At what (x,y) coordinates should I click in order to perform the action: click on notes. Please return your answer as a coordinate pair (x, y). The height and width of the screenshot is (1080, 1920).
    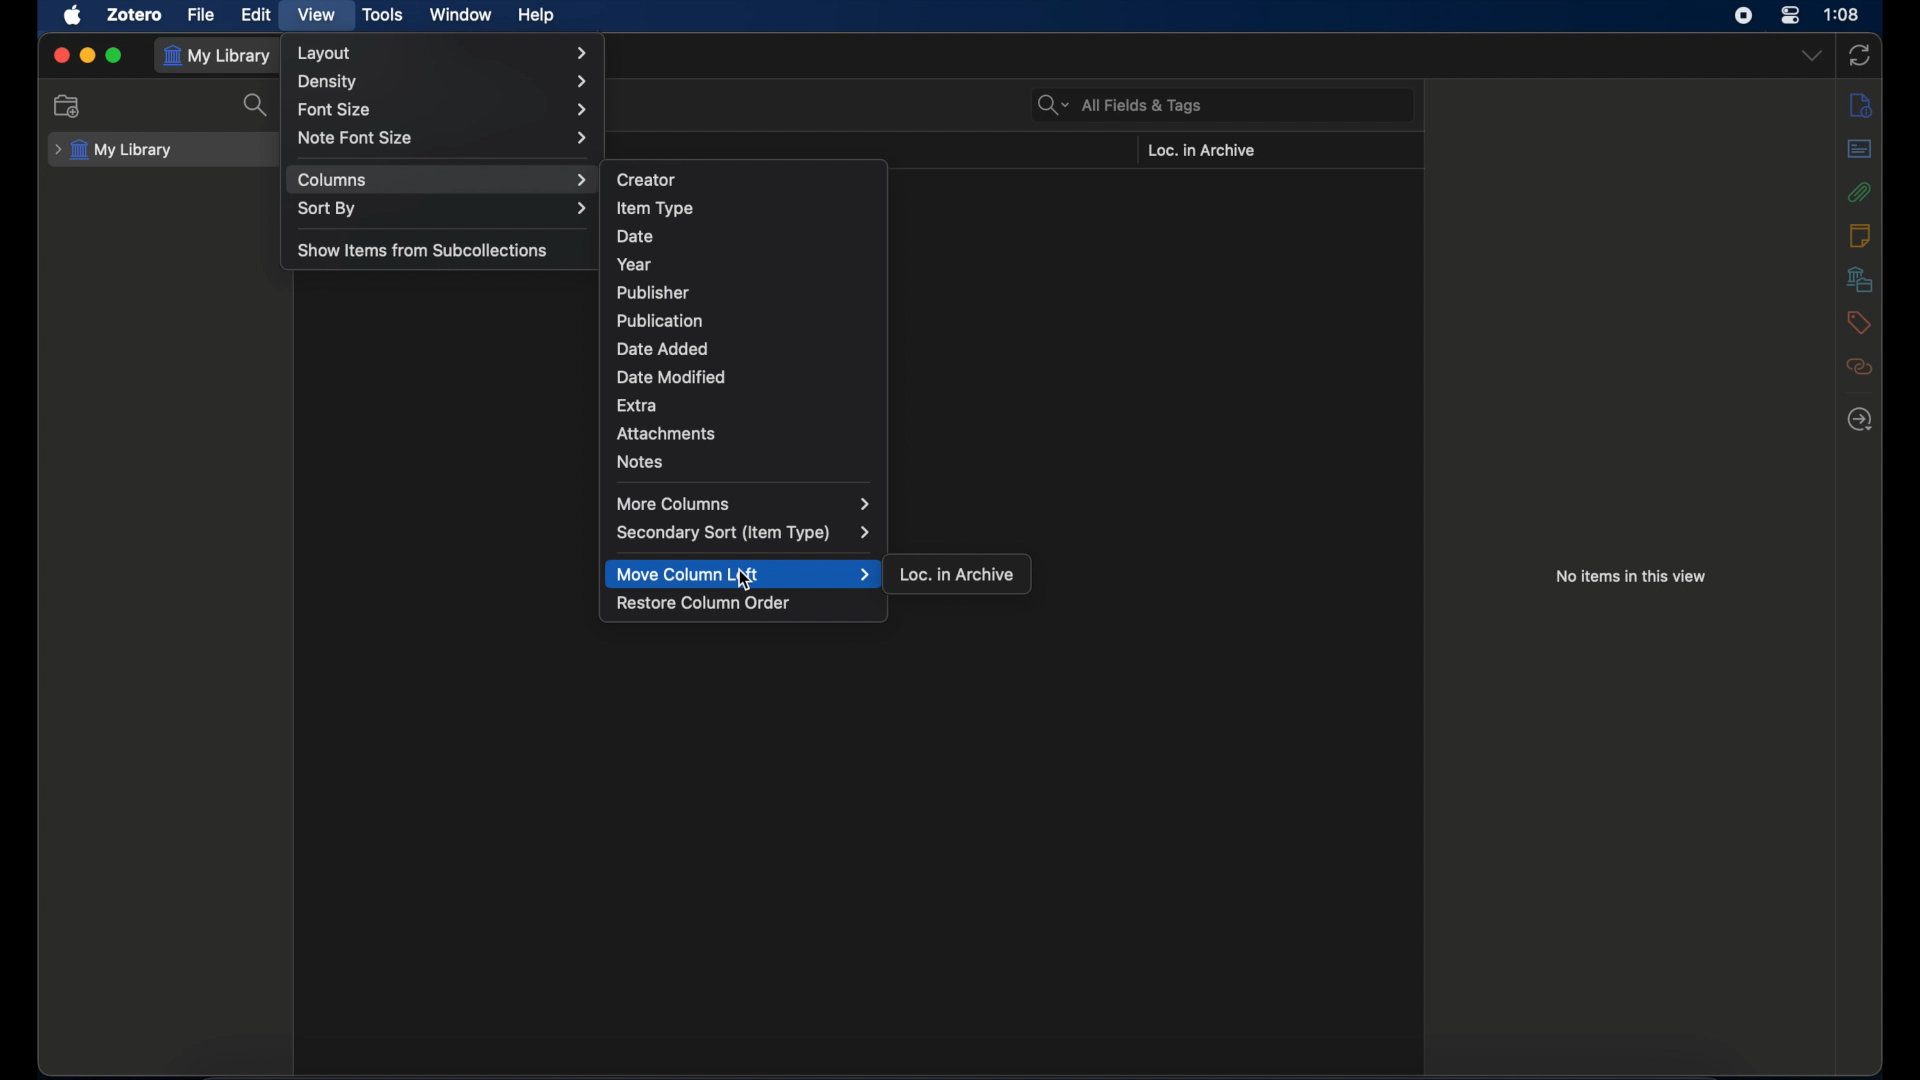
    Looking at the image, I should click on (1859, 235).